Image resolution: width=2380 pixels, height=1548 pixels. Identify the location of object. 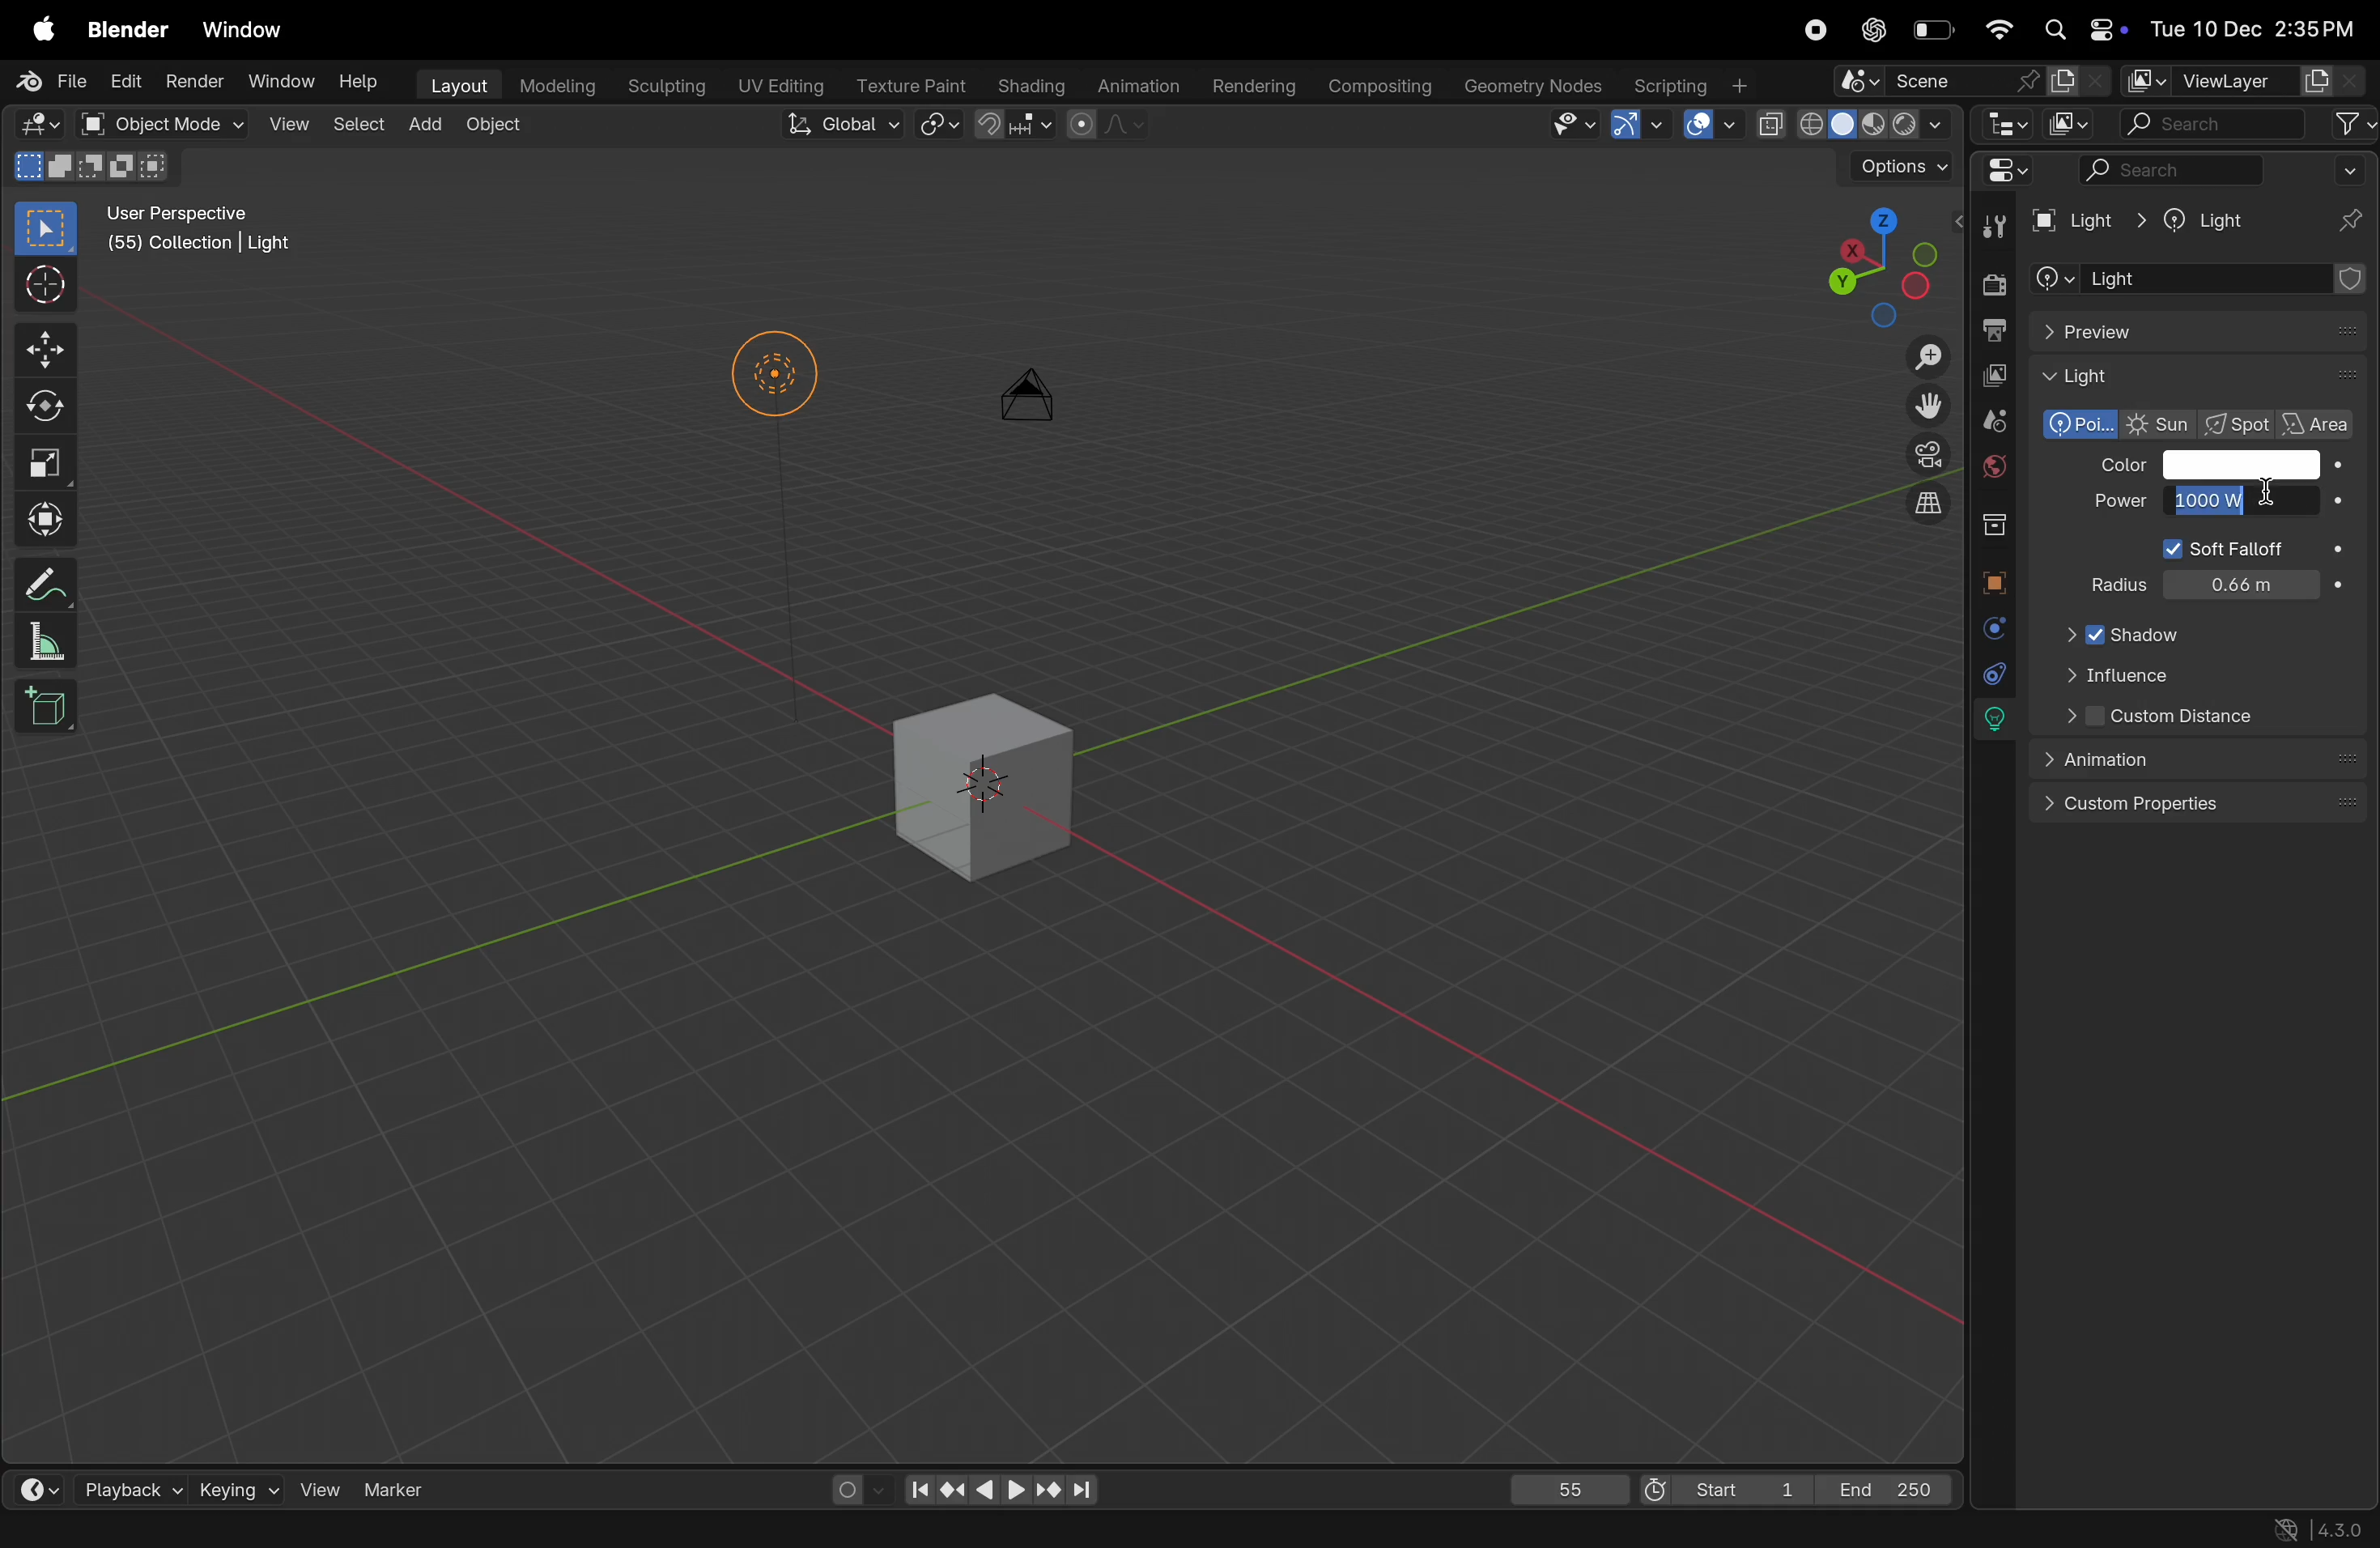
(1998, 579).